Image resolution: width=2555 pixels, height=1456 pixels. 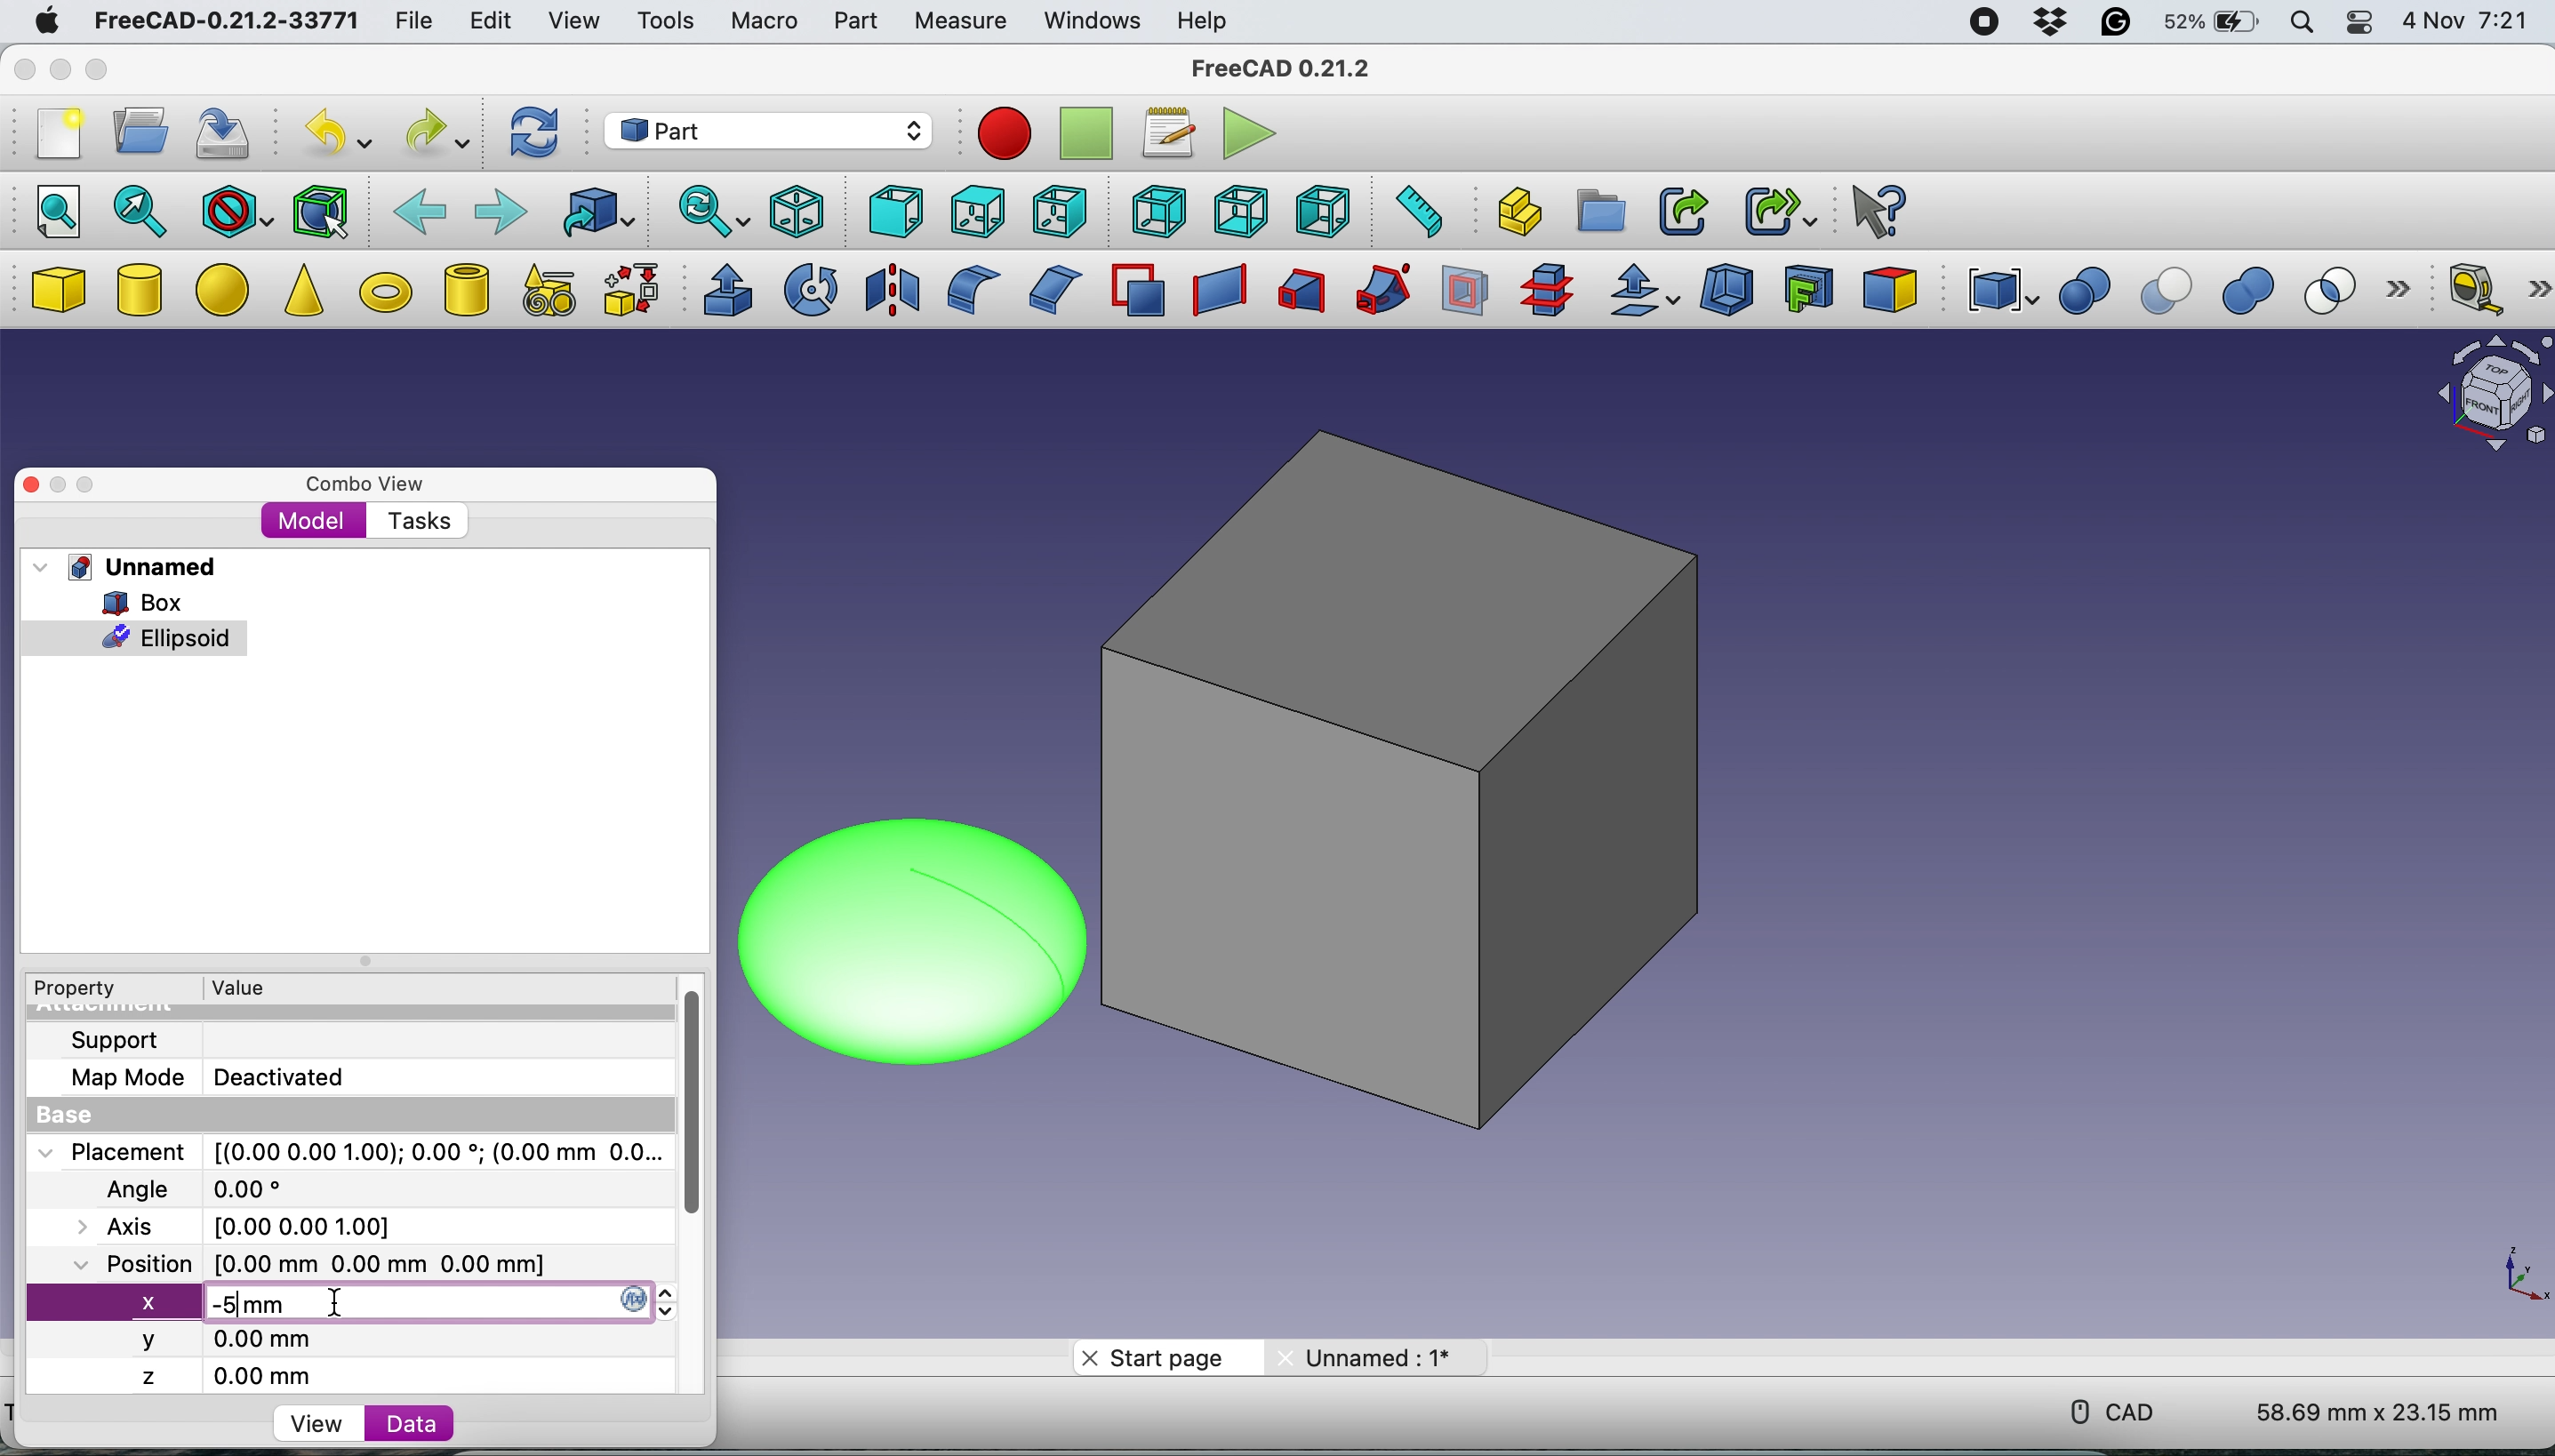 What do you see at coordinates (56, 70) in the screenshot?
I see `minimise` at bounding box center [56, 70].